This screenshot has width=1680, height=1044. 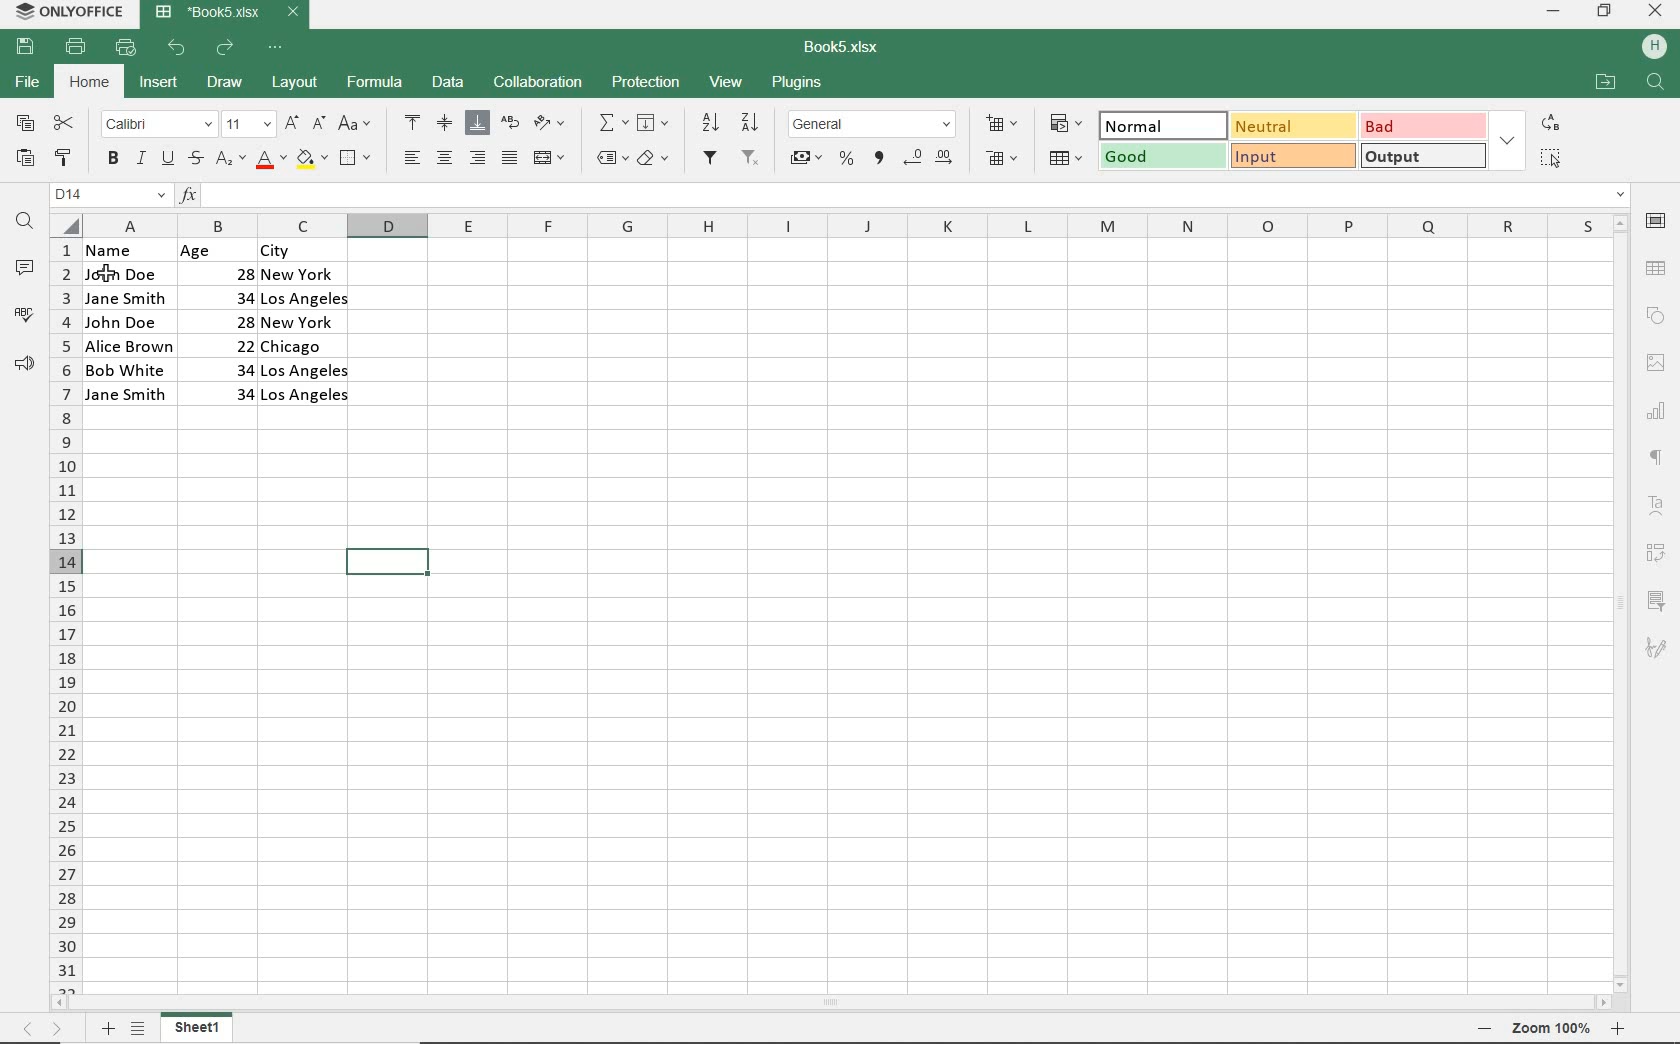 I want to click on CLOSE, so click(x=1656, y=12).